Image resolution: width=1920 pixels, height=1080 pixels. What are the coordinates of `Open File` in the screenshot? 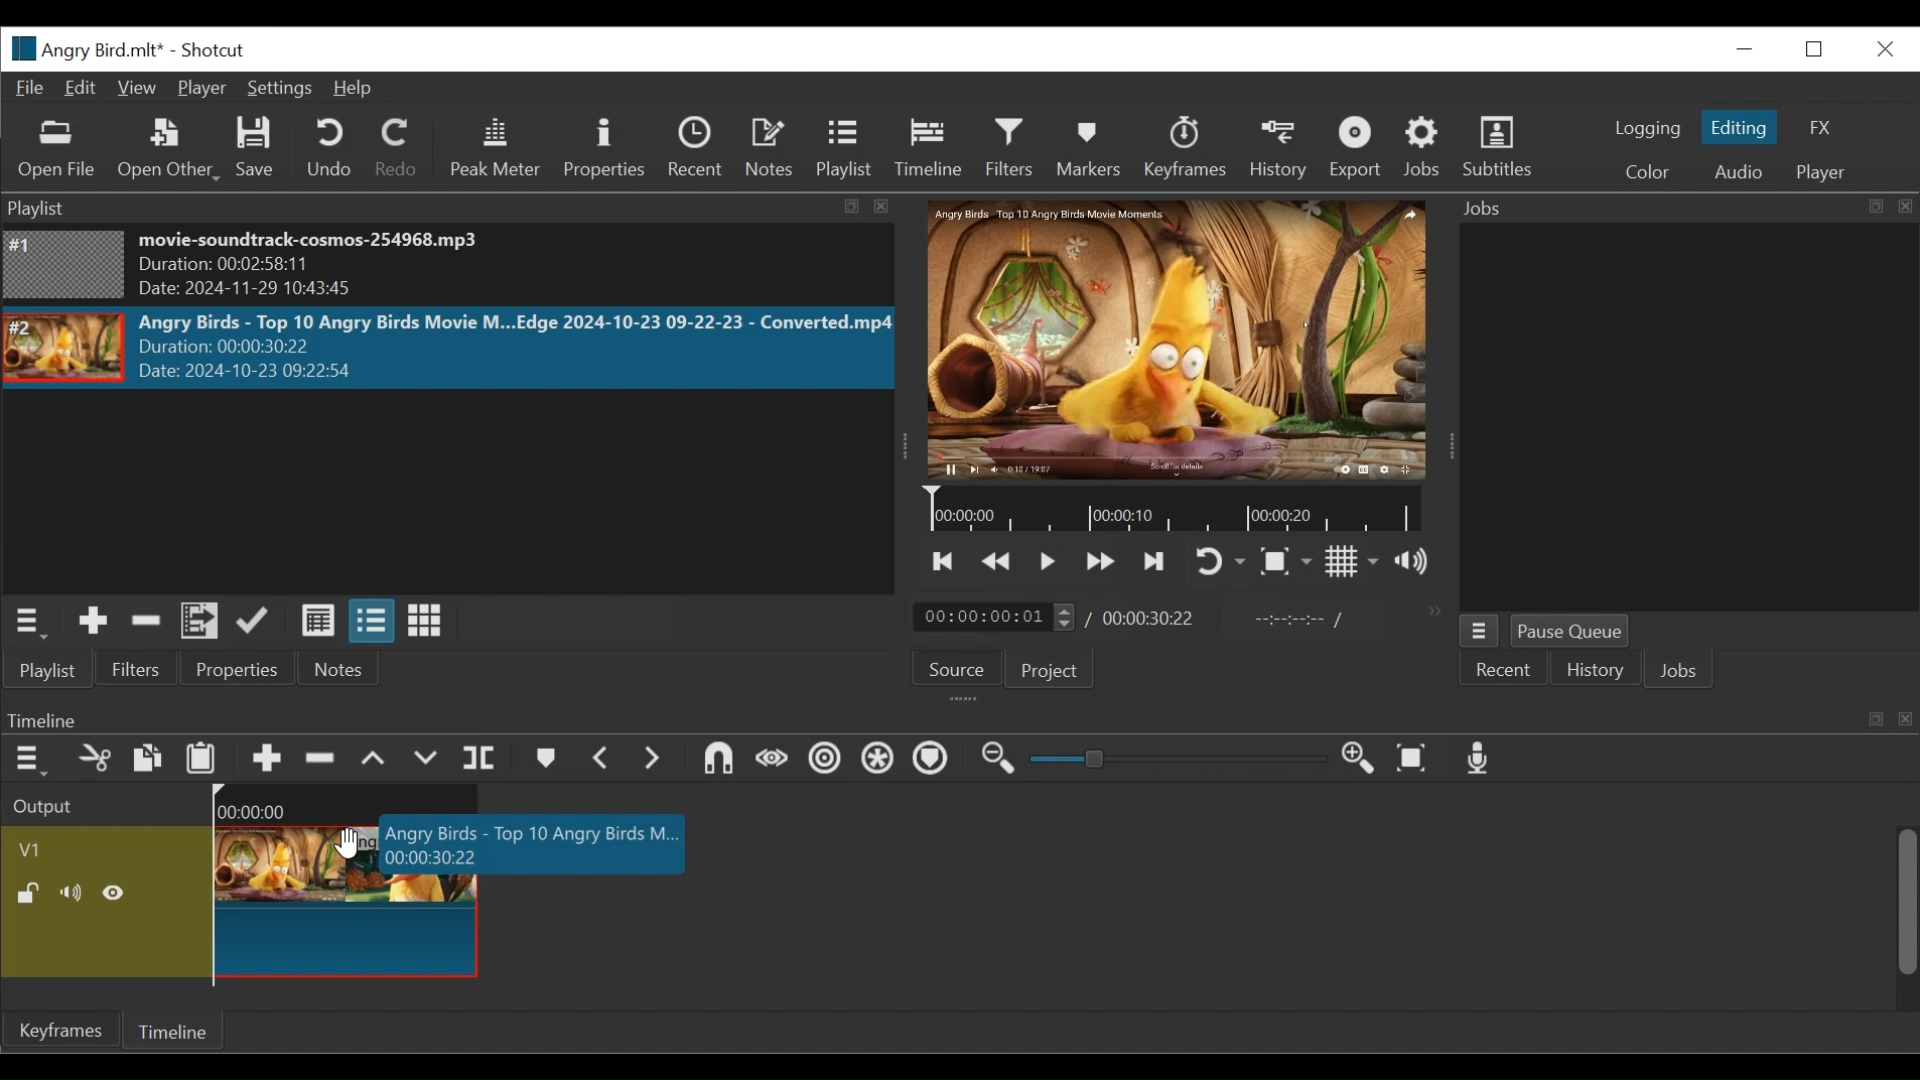 It's located at (53, 150).